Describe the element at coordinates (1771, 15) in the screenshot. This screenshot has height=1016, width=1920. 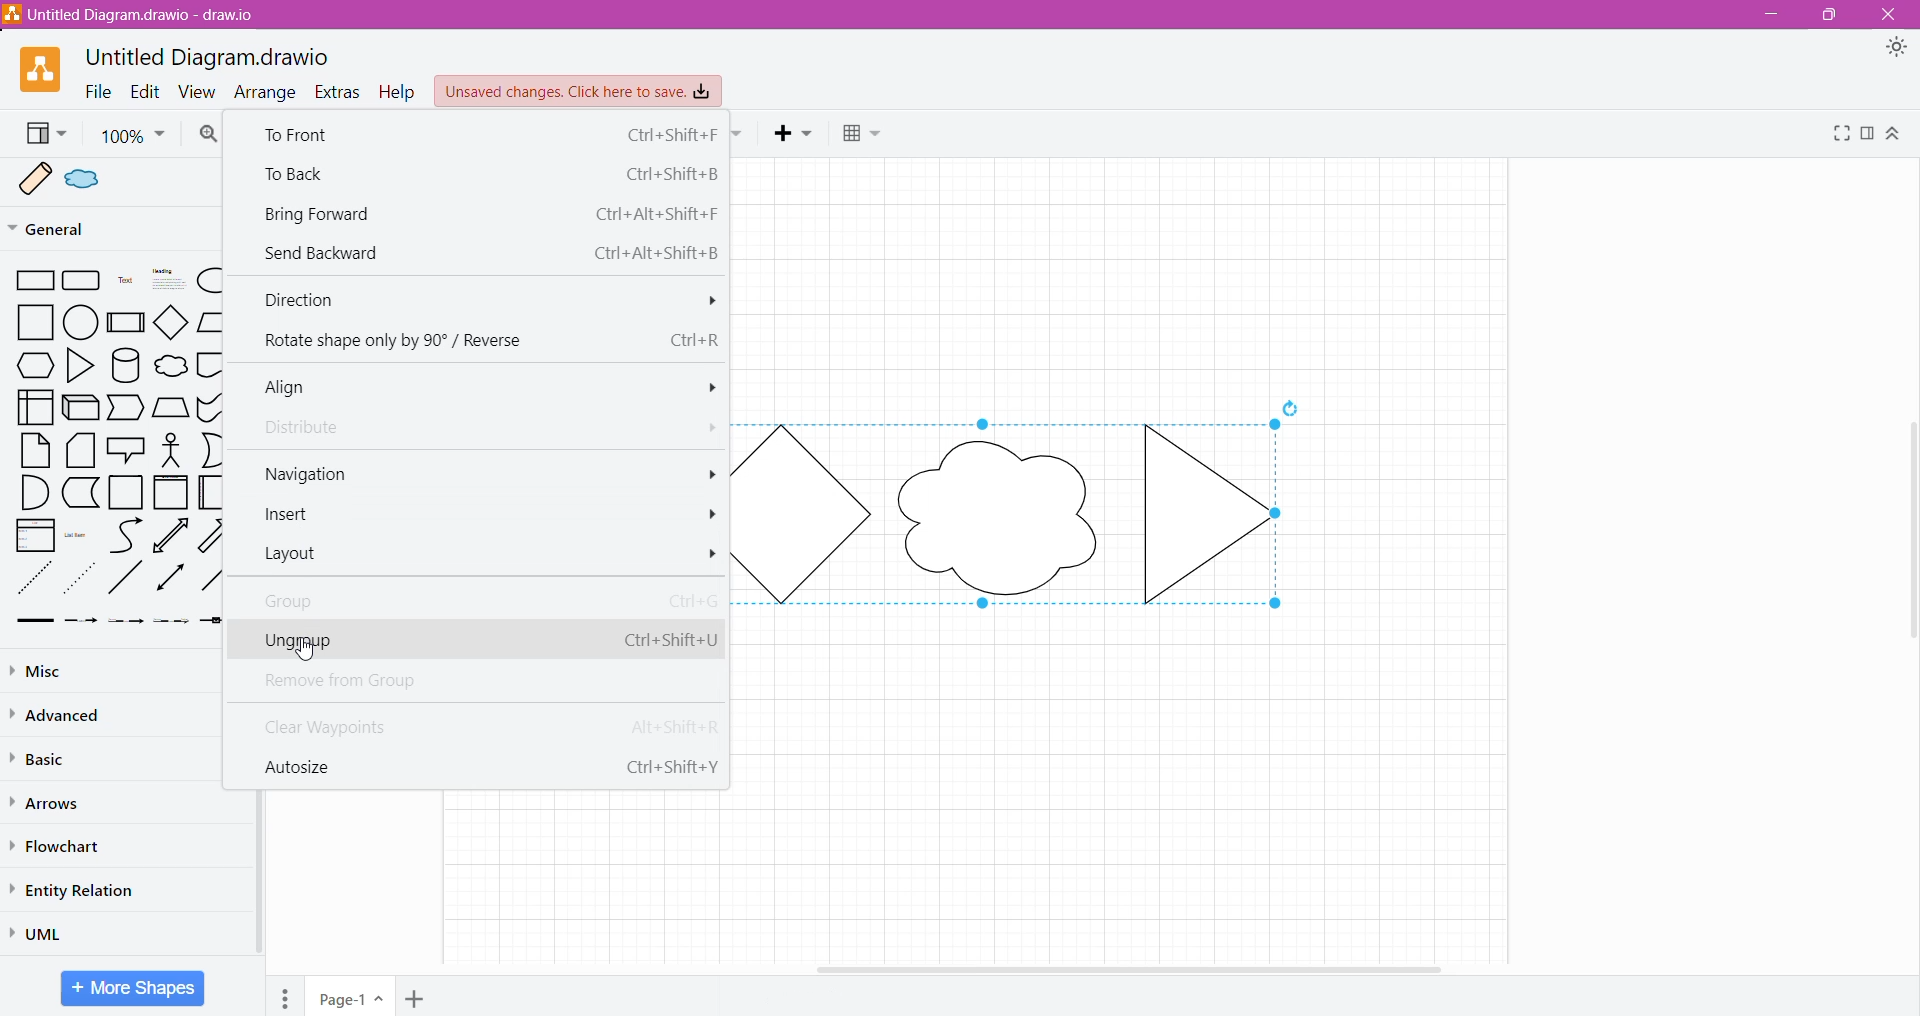
I see `Minimize` at that location.